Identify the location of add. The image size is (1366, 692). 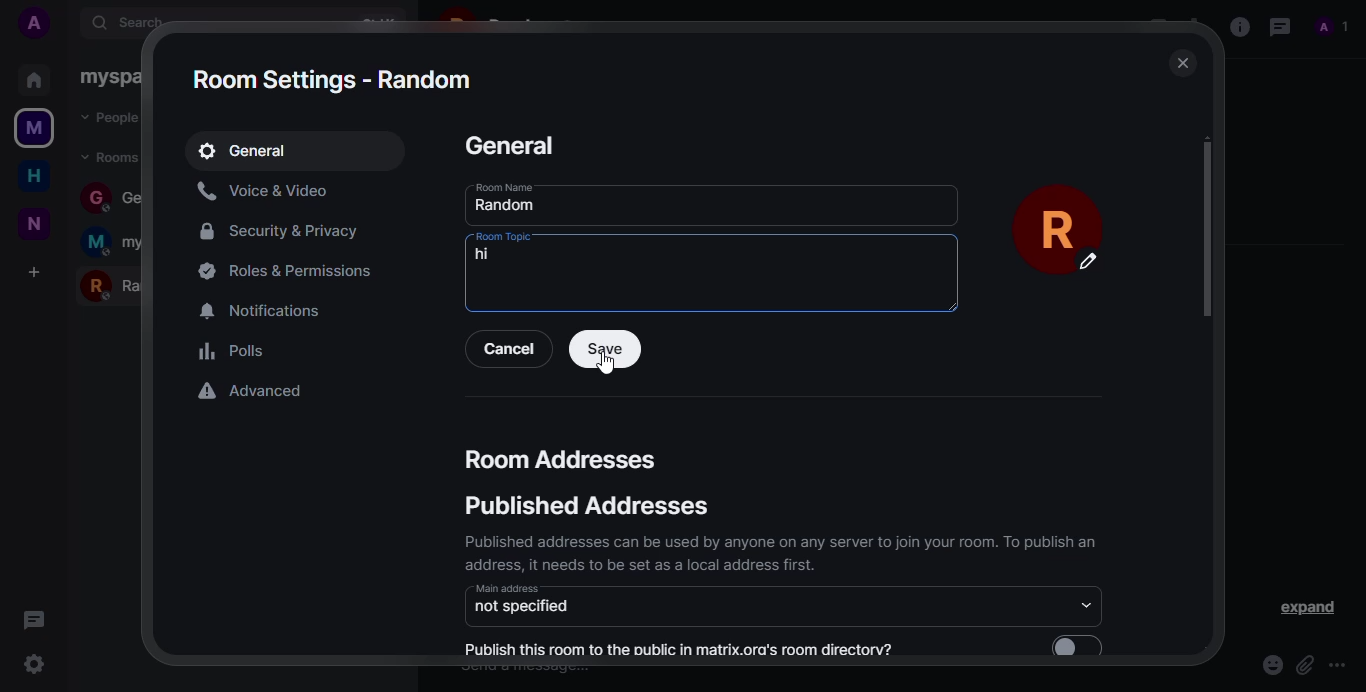
(35, 271).